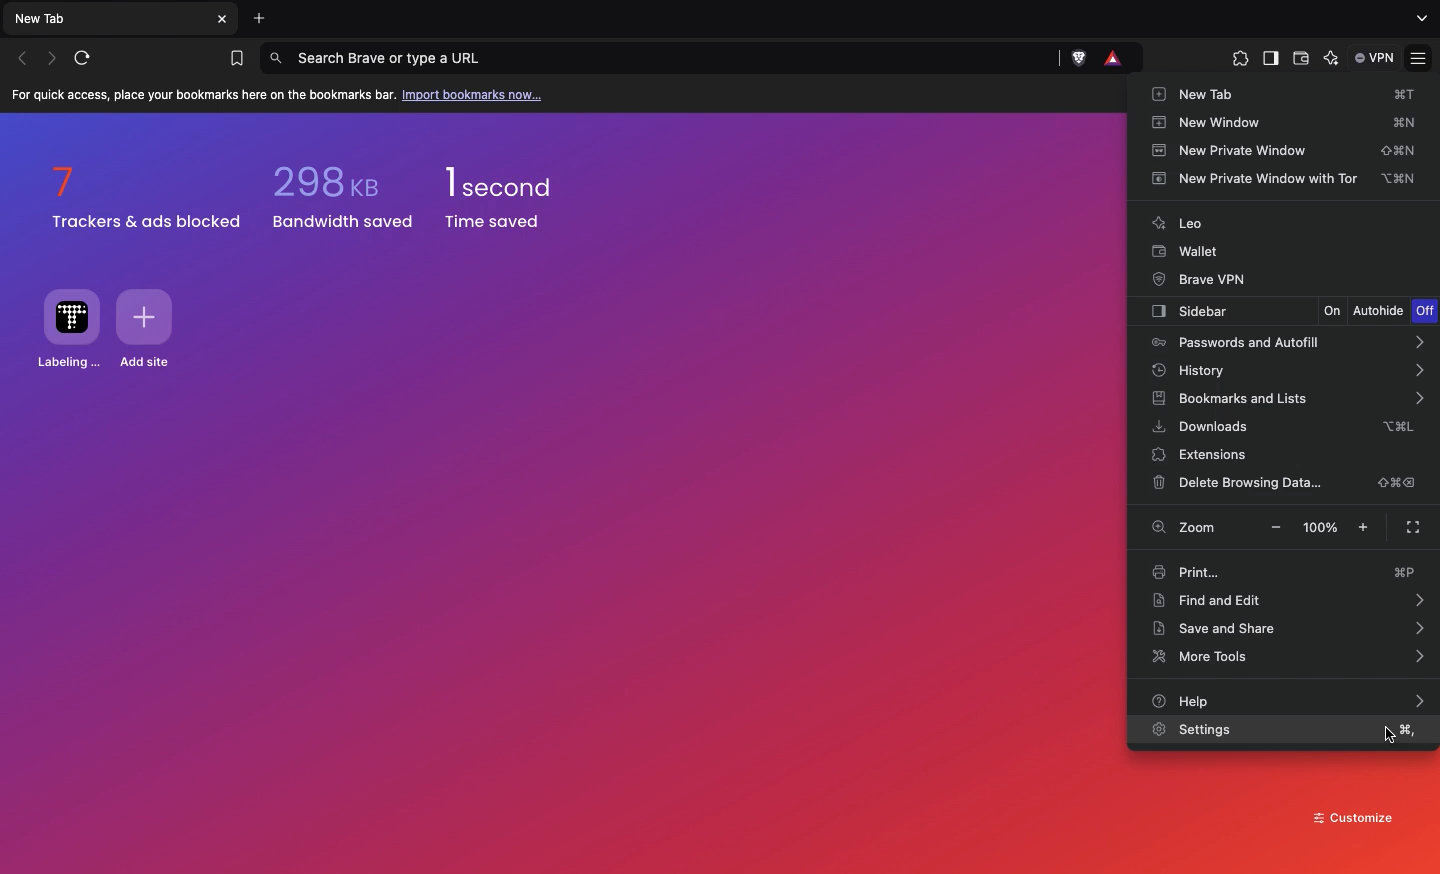  Describe the element at coordinates (152, 327) in the screenshot. I see `Add site` at that location.